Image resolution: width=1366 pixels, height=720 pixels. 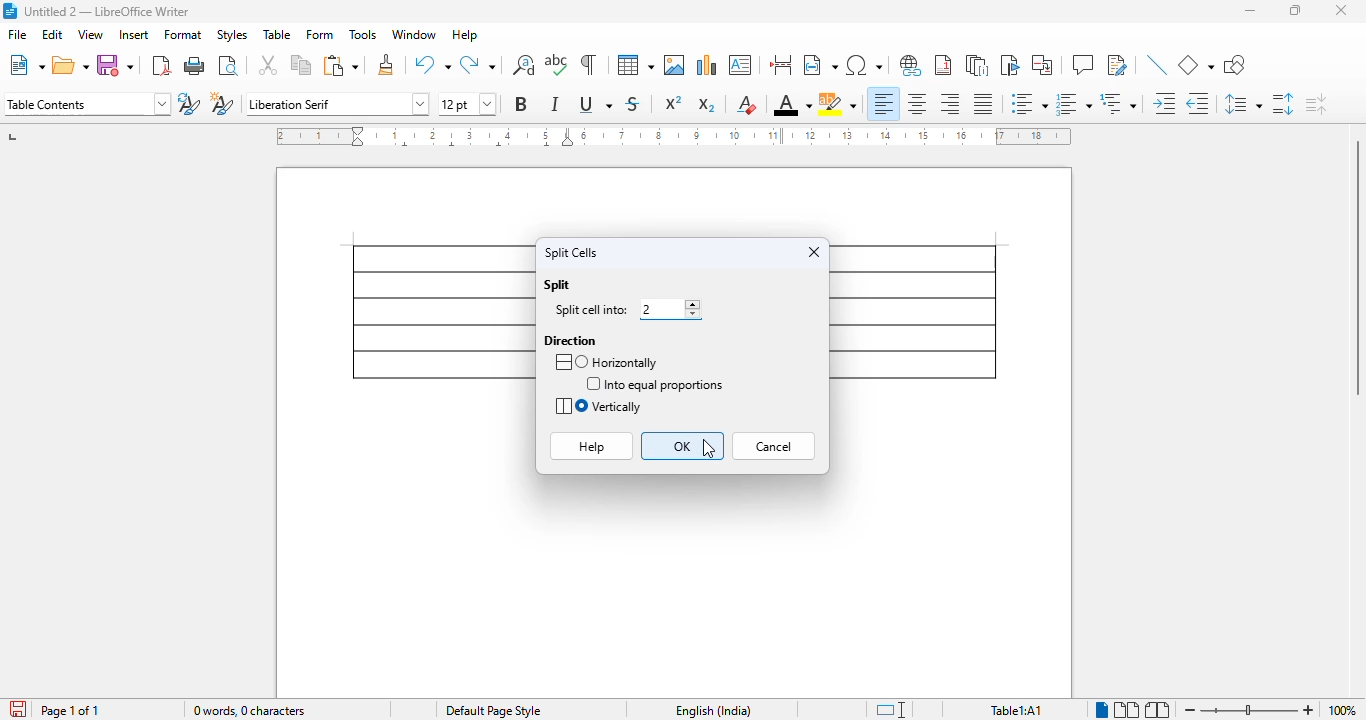 What do you see at coordinates (1341, 710) in the screenshot?
I see `zoom factor` at bounding box center [1341, 710].